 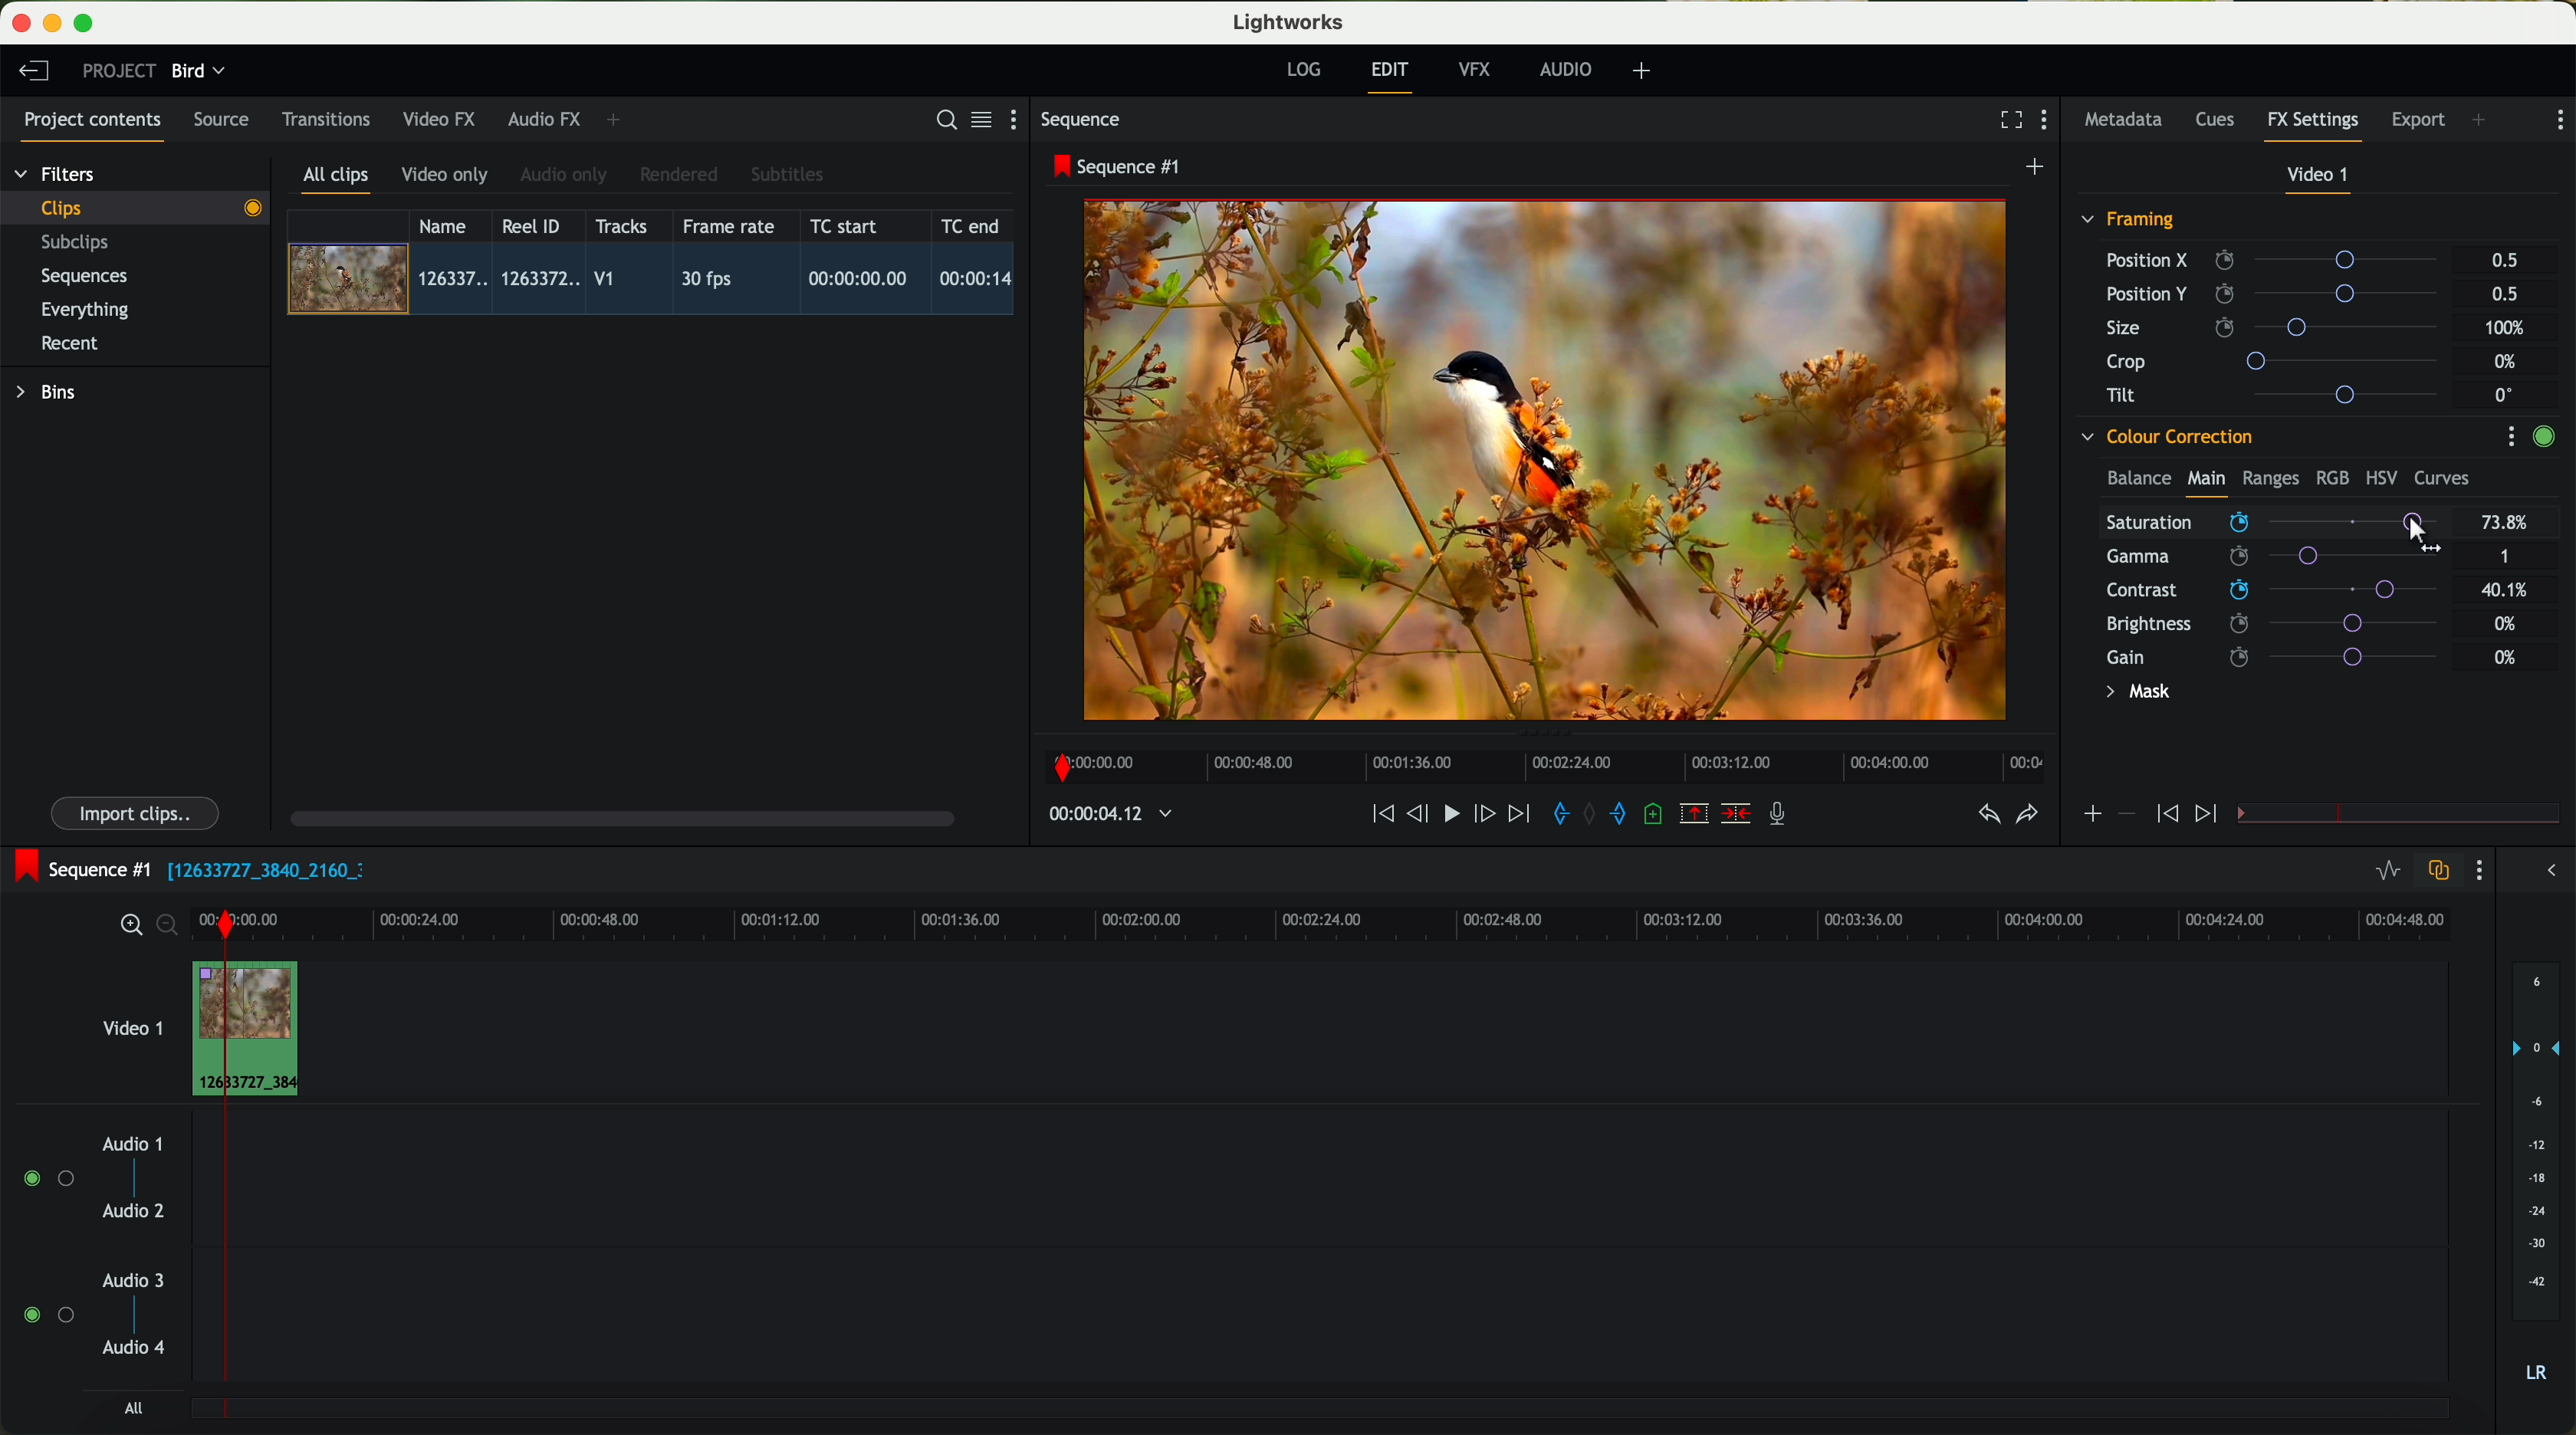 What do you see at coordinates (545, 118) in the screenshot?
I see `audio FX` at bounding box center [545, 118].